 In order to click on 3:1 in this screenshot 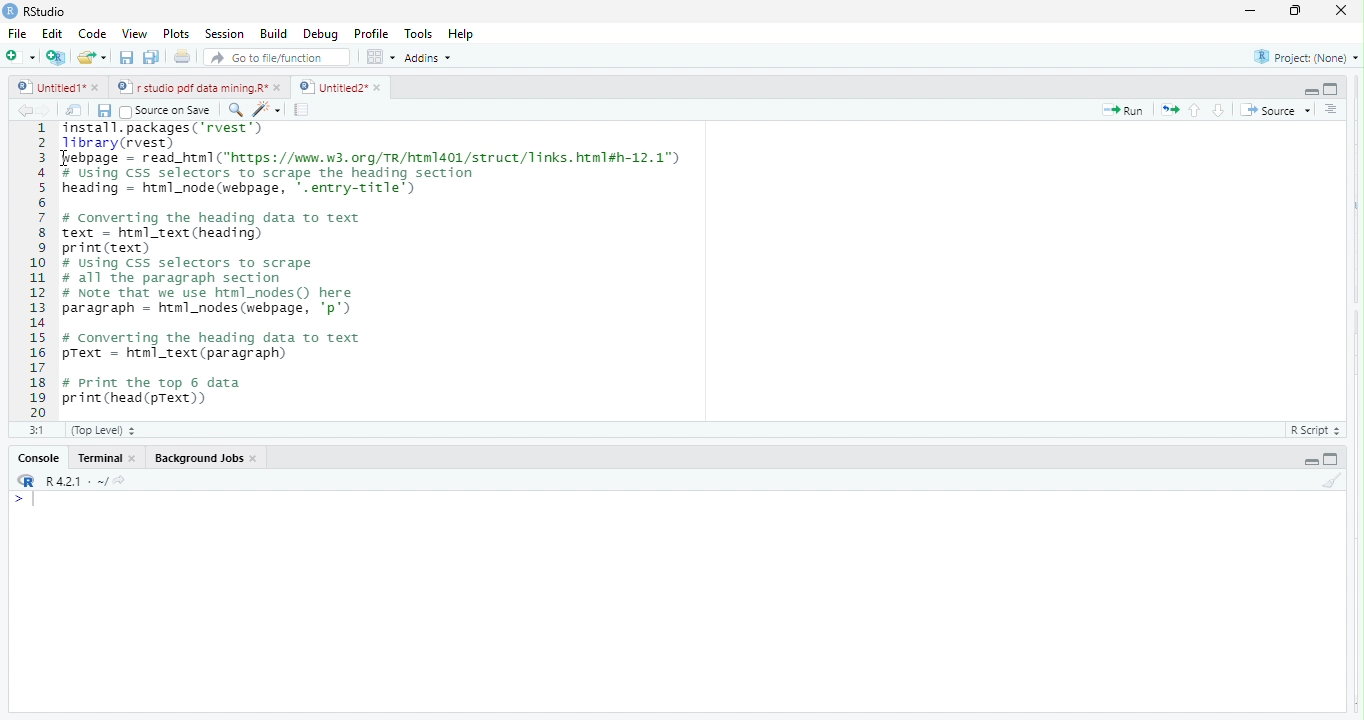, I will do `click(37, 429)`.